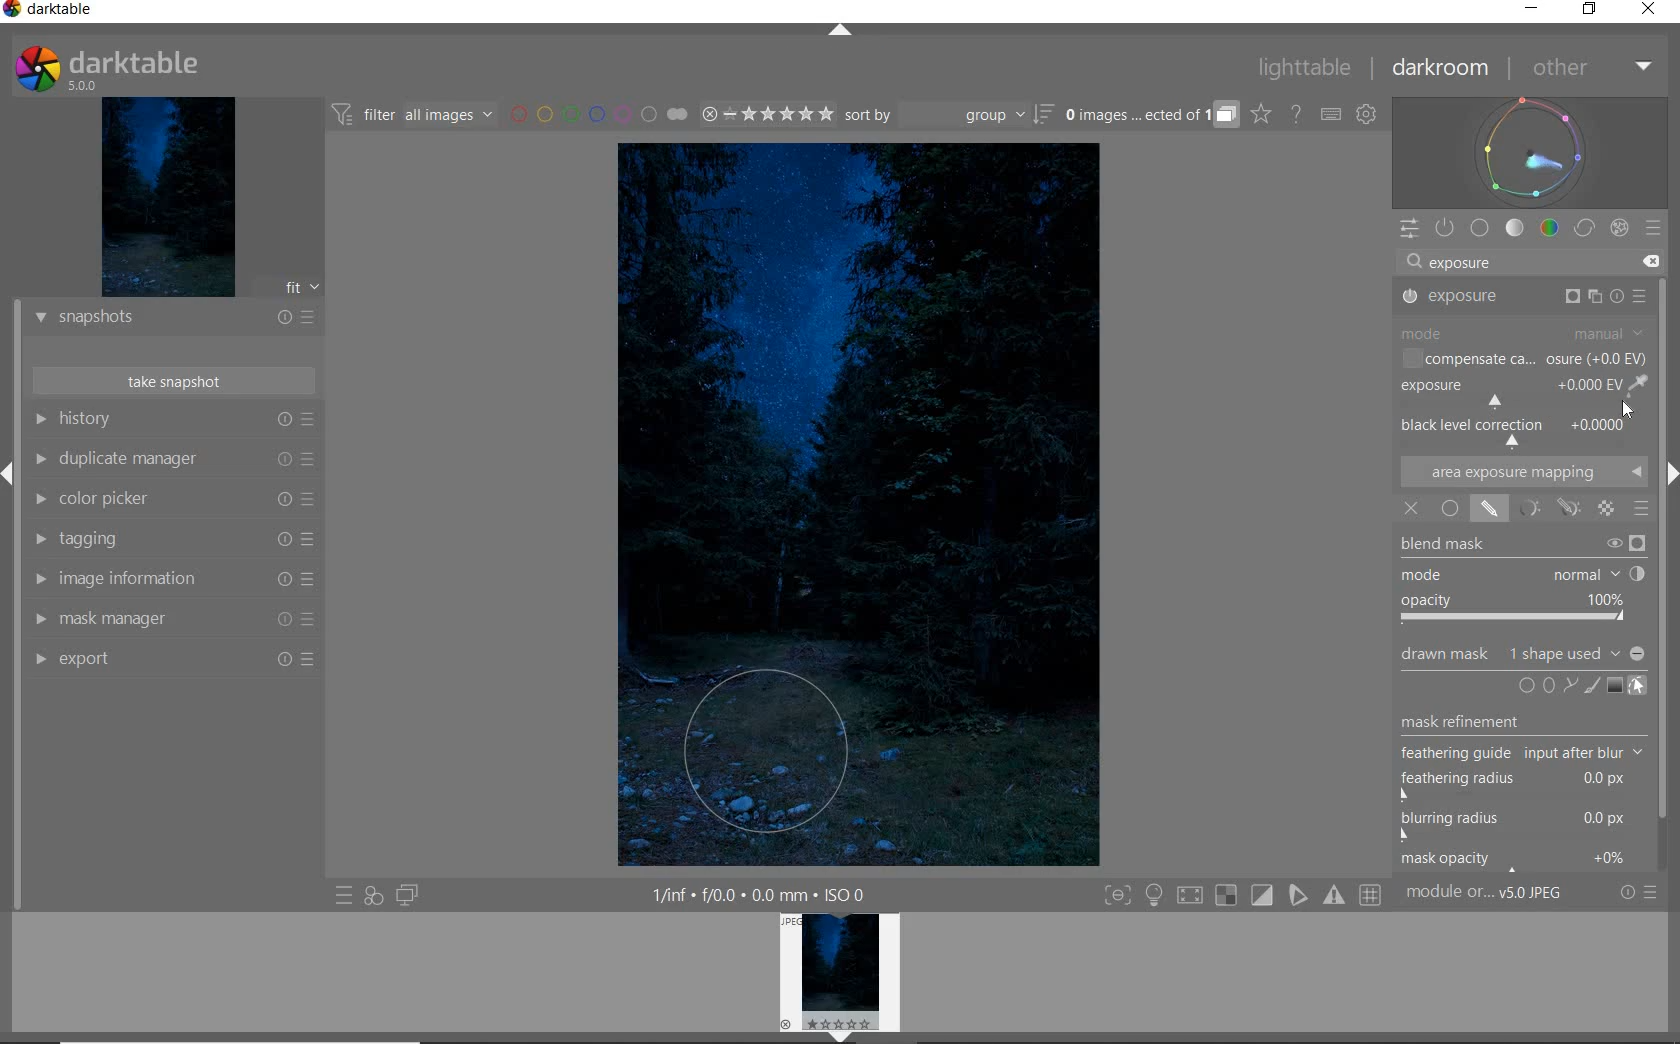  What do you see at coordinates (372, 897) in the screenshot?
I see `QUICK ACCESS FOR APPLYING ANY OF YOUR STYLES` at bounding box center [372, 897].